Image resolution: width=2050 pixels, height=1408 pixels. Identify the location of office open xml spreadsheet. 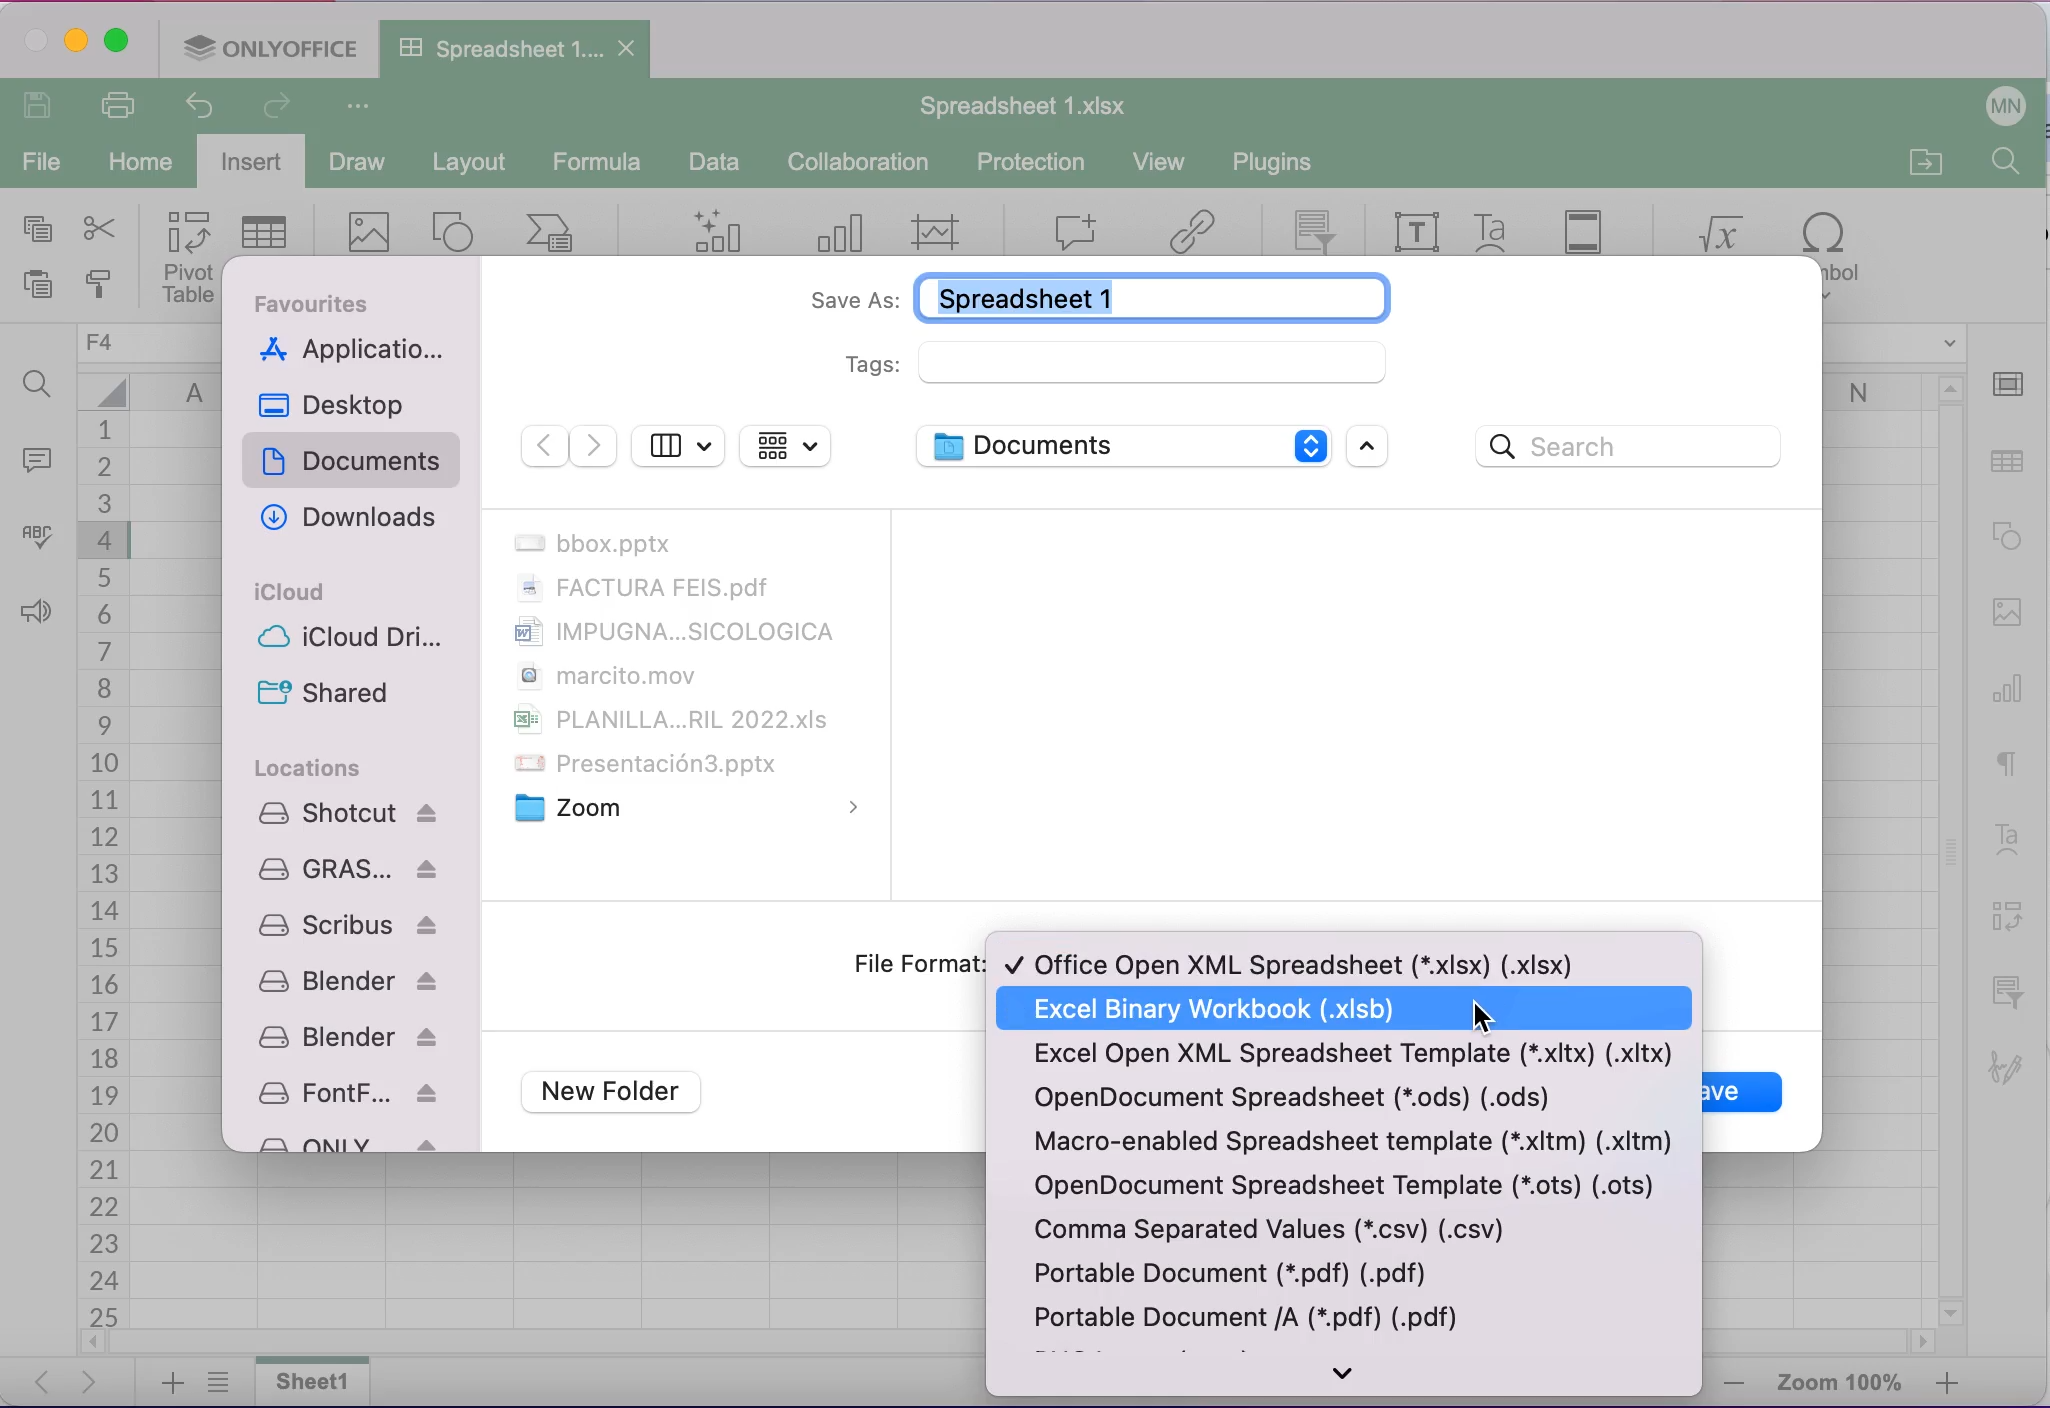
(1300, 961).